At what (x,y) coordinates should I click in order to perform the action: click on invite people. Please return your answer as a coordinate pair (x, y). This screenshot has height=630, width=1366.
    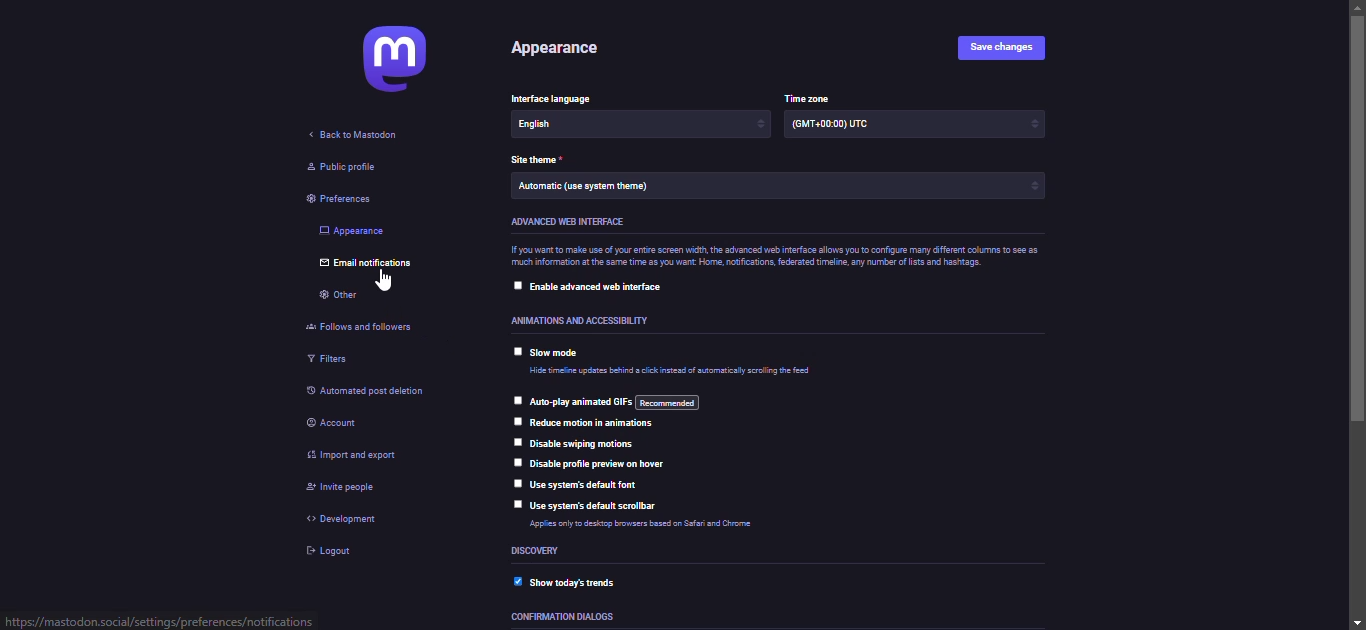
    Looking at the image, I should click on (342, 486).